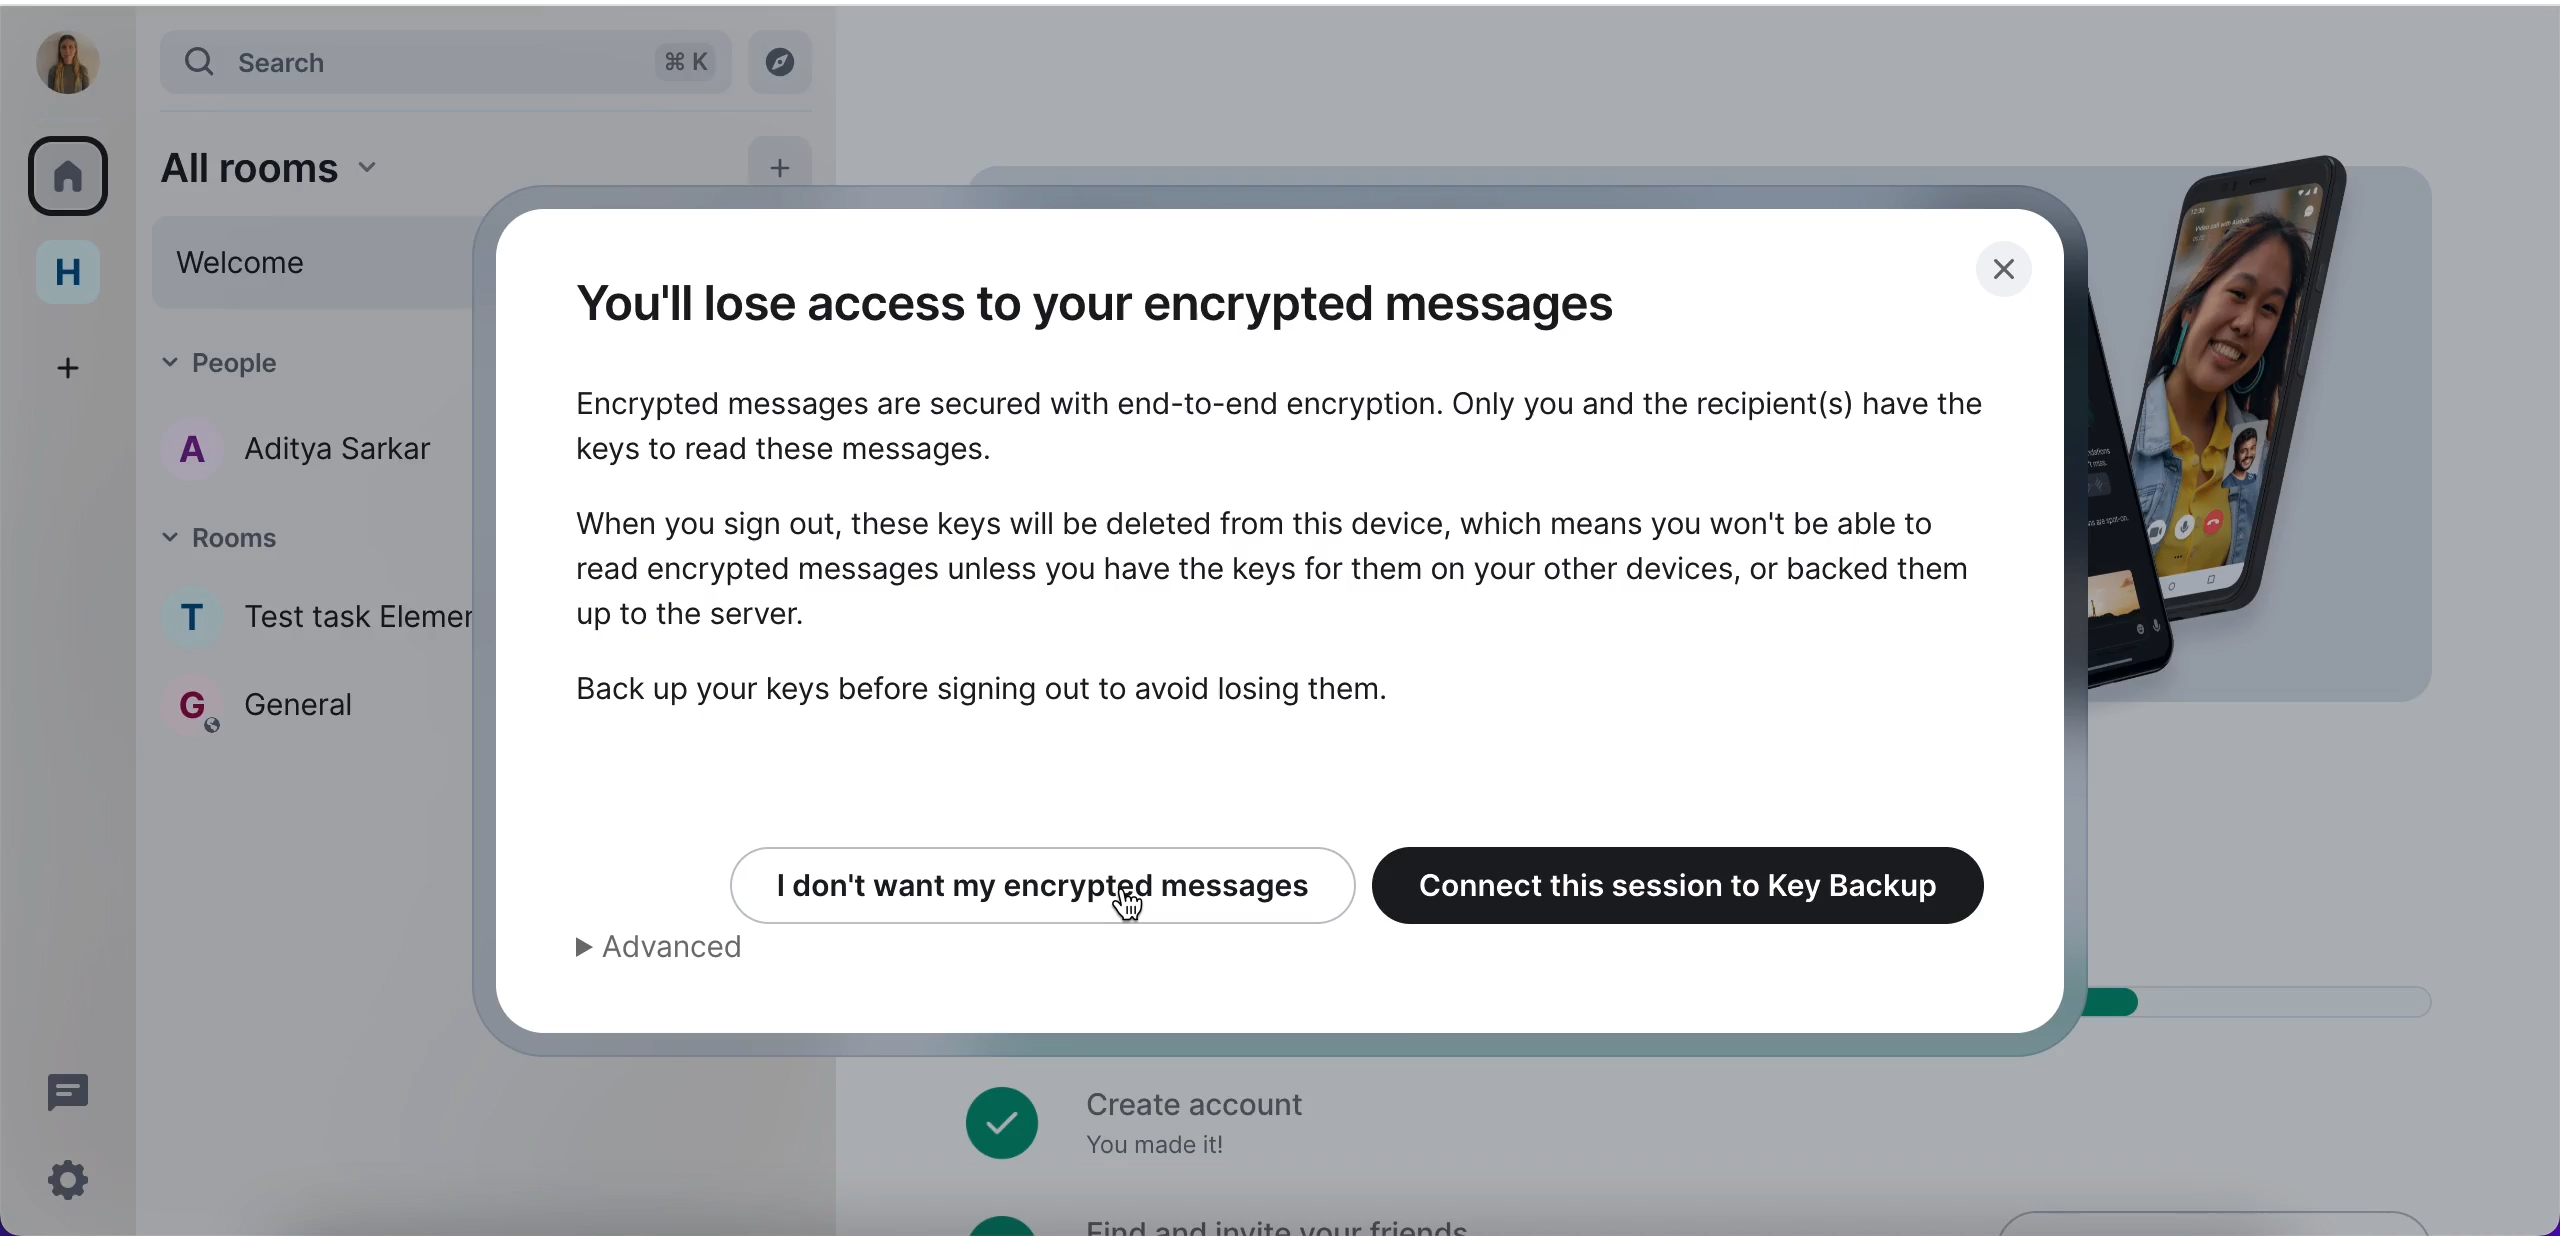 The width and height of the screenshot is (2560, 1236). What do you see at coordinates (1141, 302) in the screenshot?
I see `you'll lose access to your encrypted messages` at bounding box center [1141, 302].